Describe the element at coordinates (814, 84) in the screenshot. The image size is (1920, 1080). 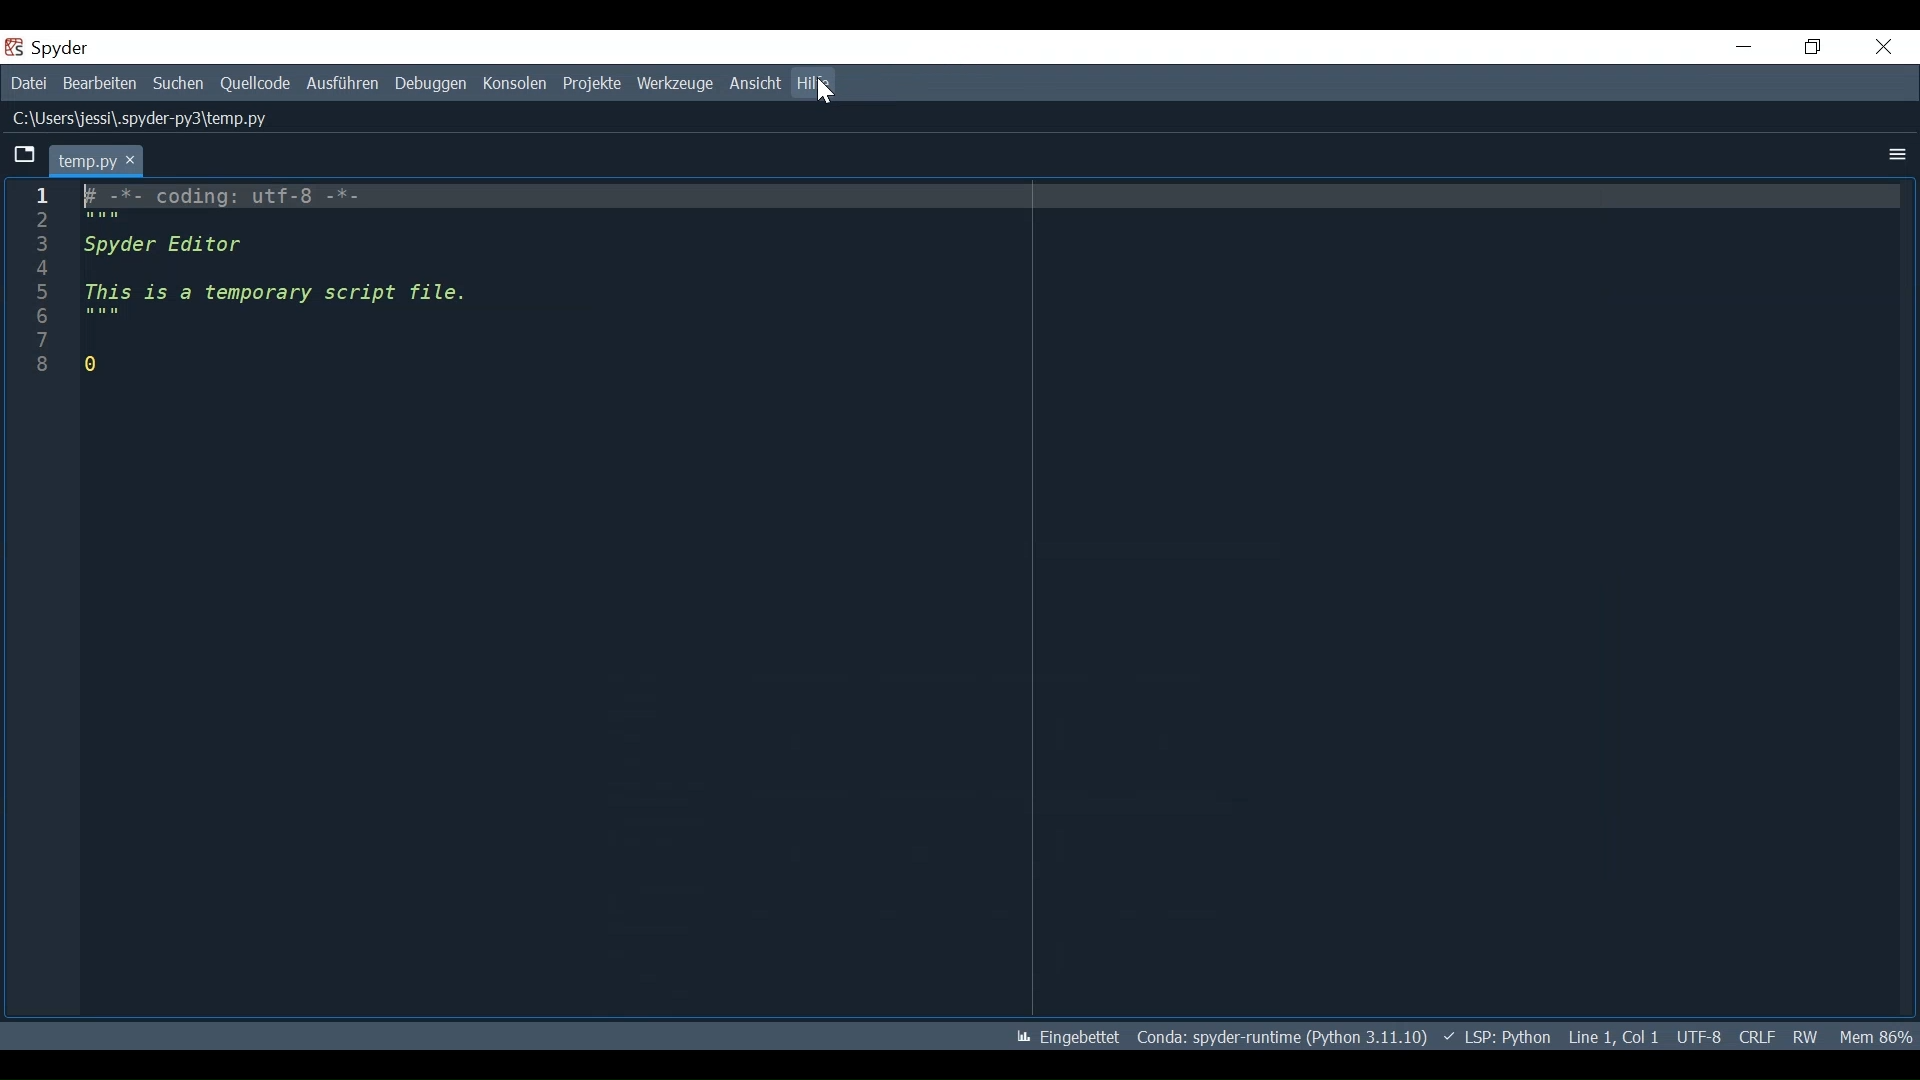
I see `Help` at that location.